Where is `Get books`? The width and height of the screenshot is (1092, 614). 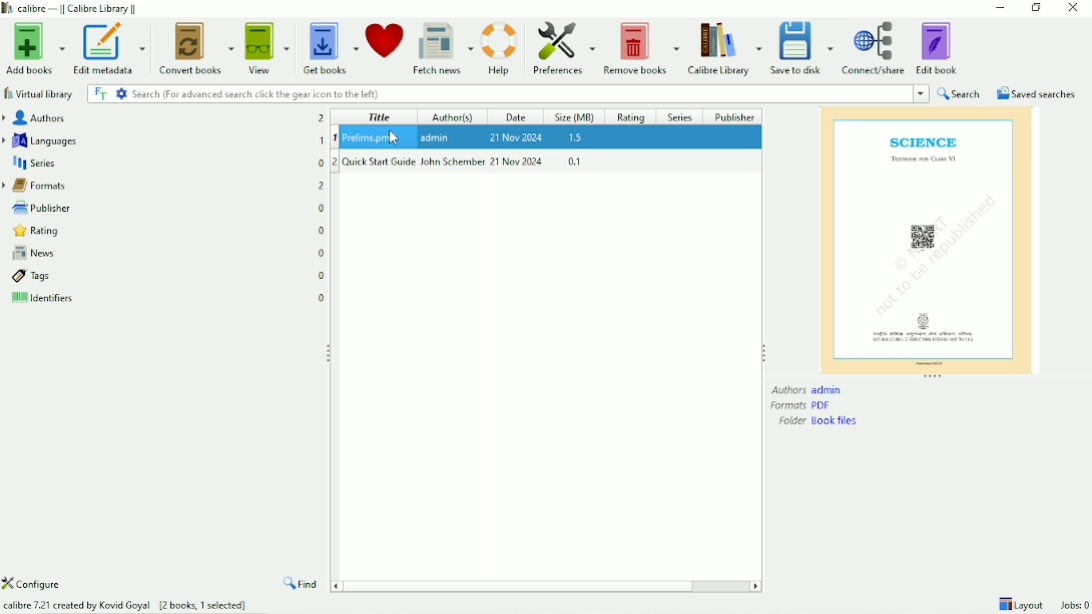 Get books is located at coordinates (329, 47).